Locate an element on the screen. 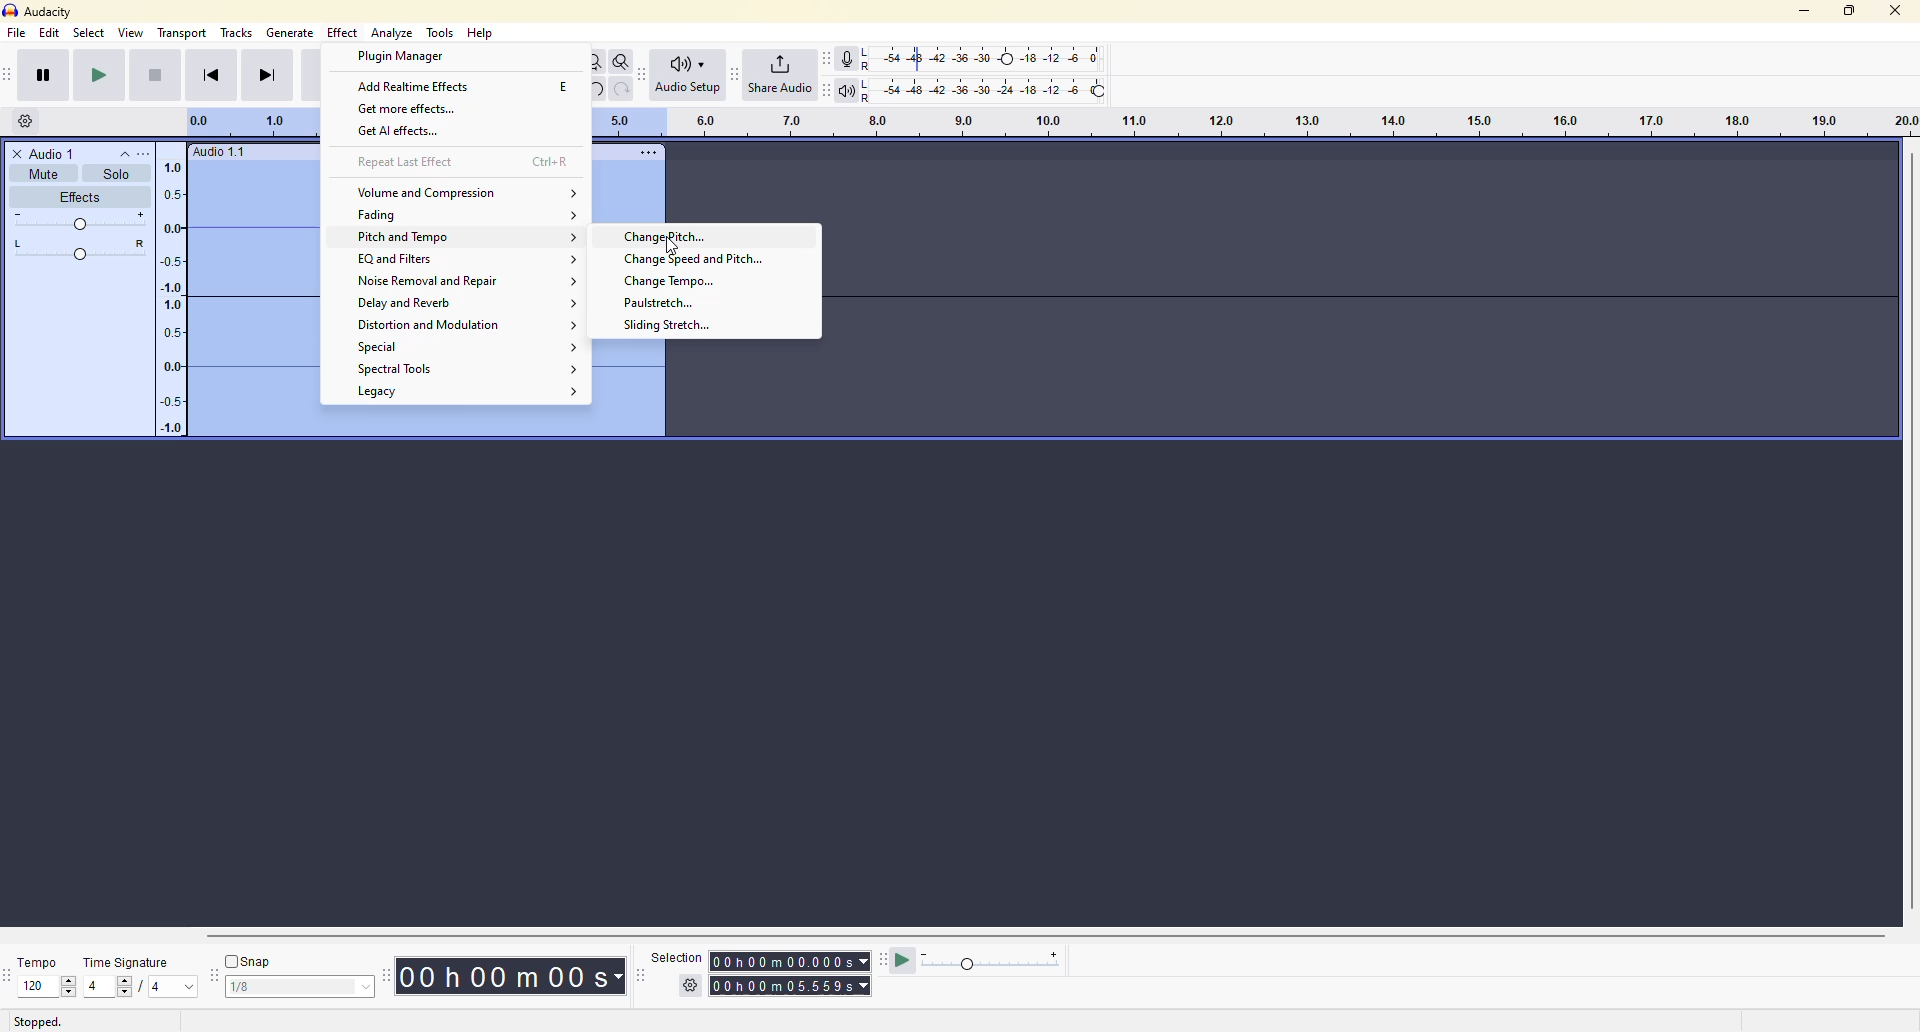  expand is located at coordinates (572, 348).